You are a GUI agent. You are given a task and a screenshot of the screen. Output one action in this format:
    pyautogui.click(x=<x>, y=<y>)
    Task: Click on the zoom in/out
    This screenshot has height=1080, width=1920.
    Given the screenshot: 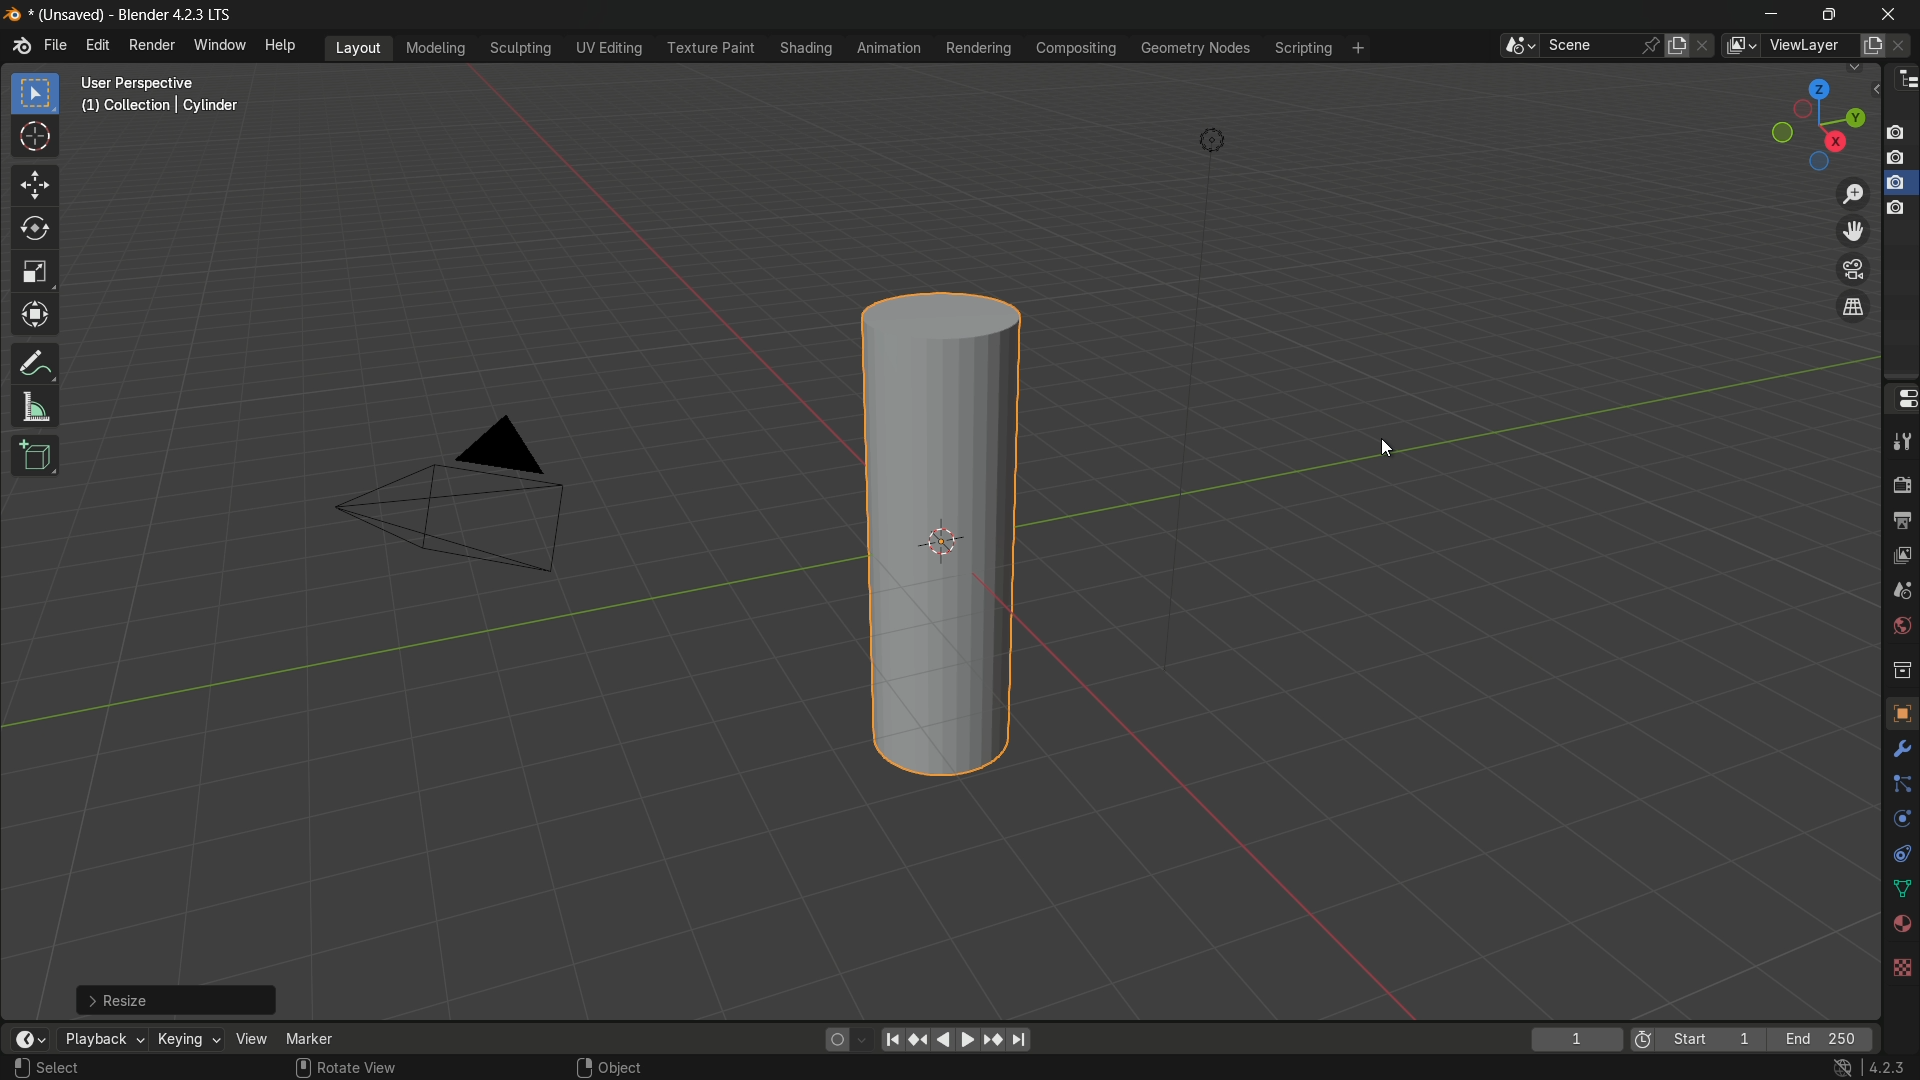 What is the action you would take?
    pyautogui.click(x=1853, y=193)
    